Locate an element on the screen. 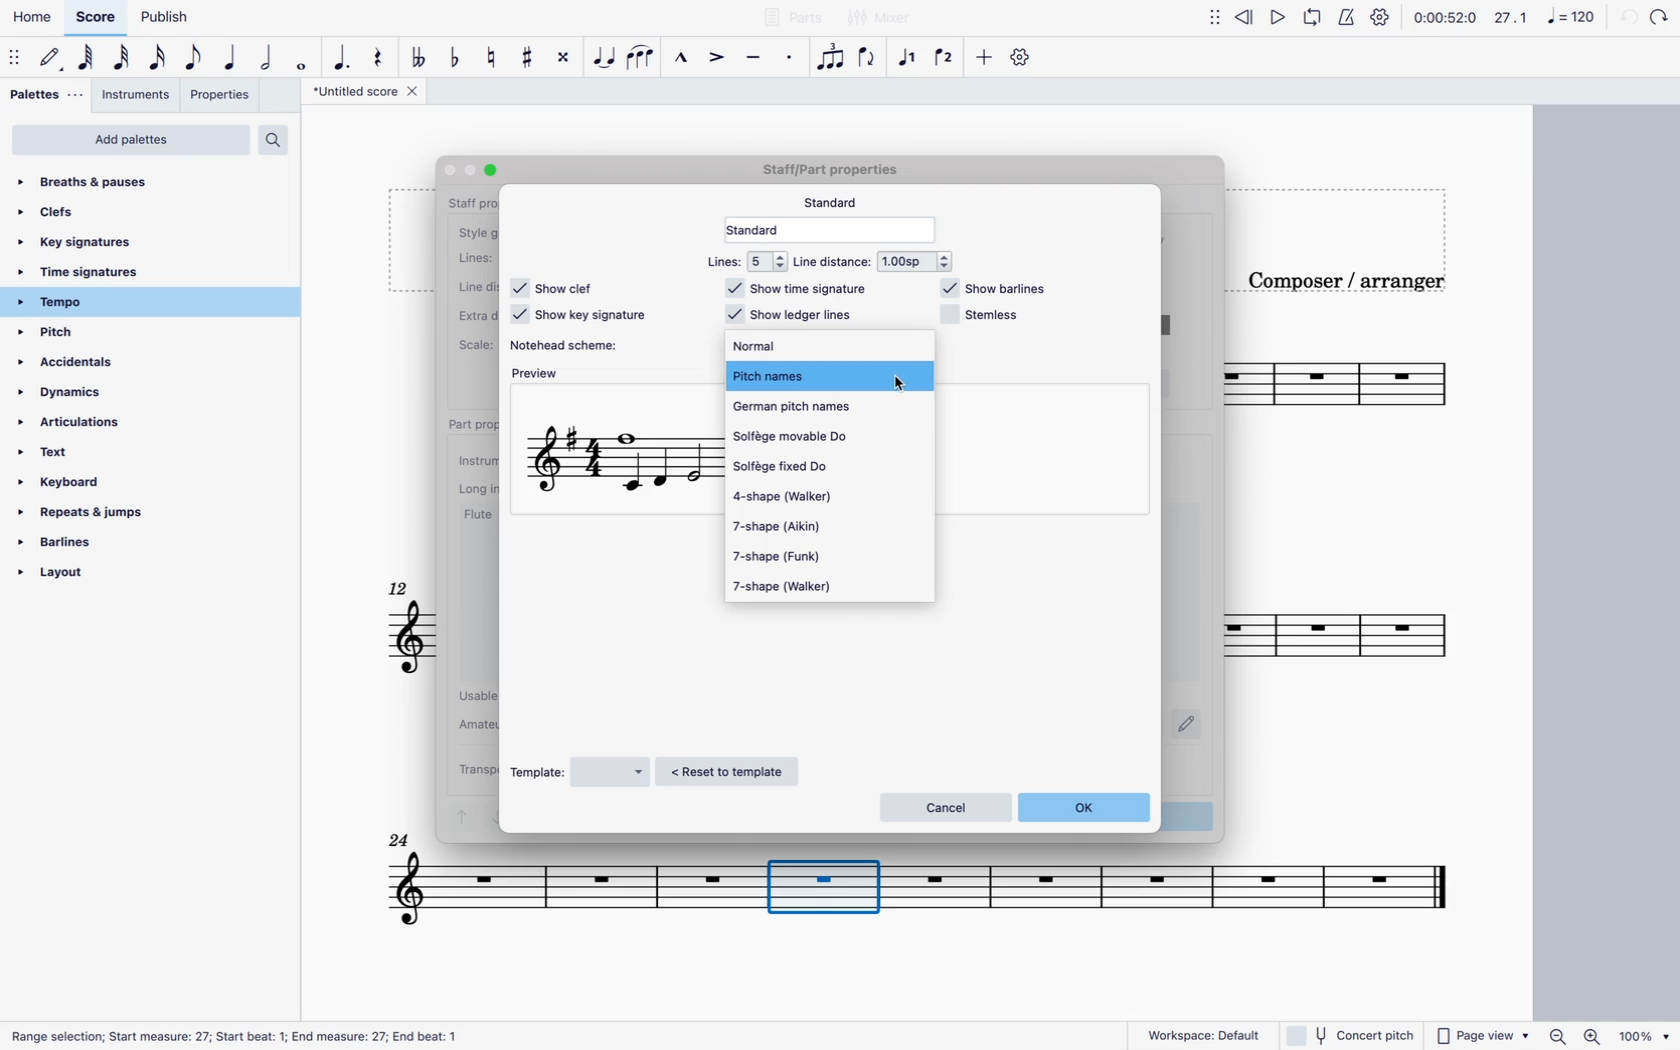 The height and width of the screenshot is (1050, 1680). page view is located at coordinates (1482, 1034).